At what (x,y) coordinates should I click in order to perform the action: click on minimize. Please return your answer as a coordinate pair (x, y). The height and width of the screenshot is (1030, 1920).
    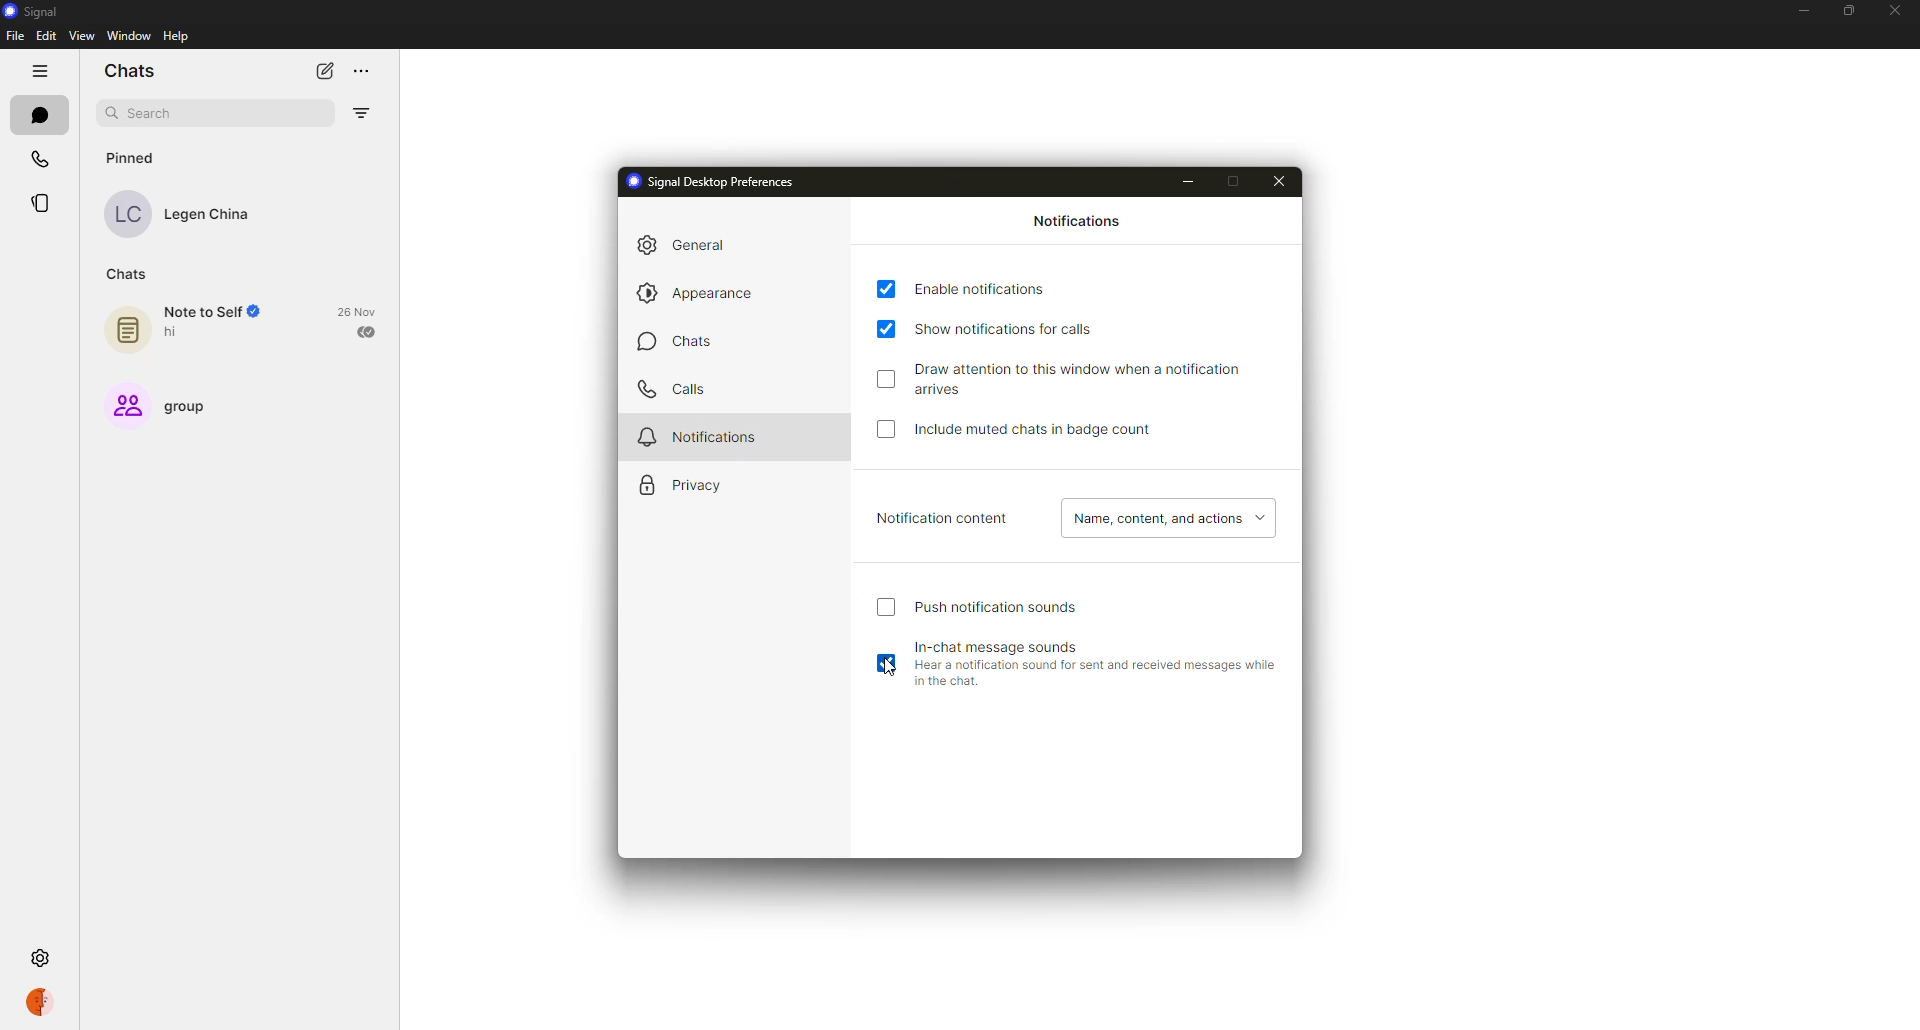
    Looking at the image, I should click on (1801, 11).